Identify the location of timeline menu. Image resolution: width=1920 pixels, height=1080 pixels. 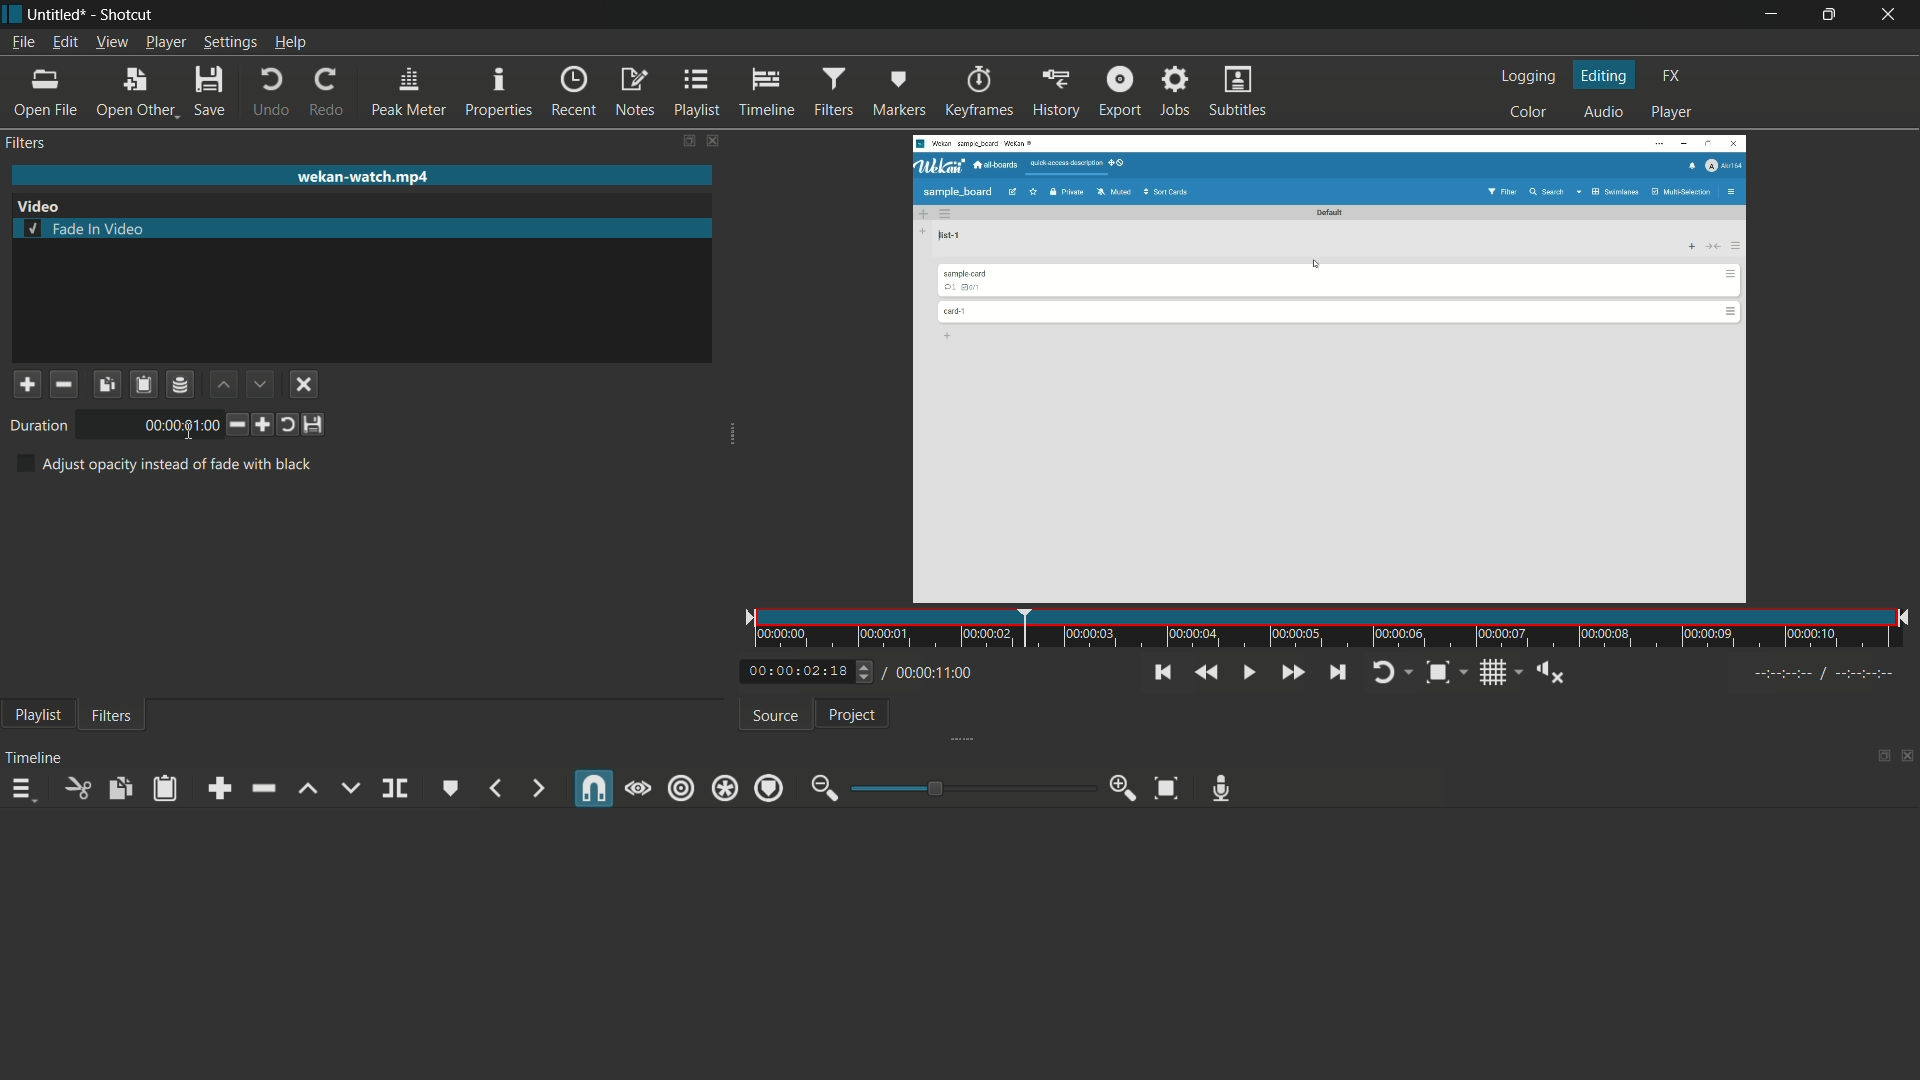
(22, 788).